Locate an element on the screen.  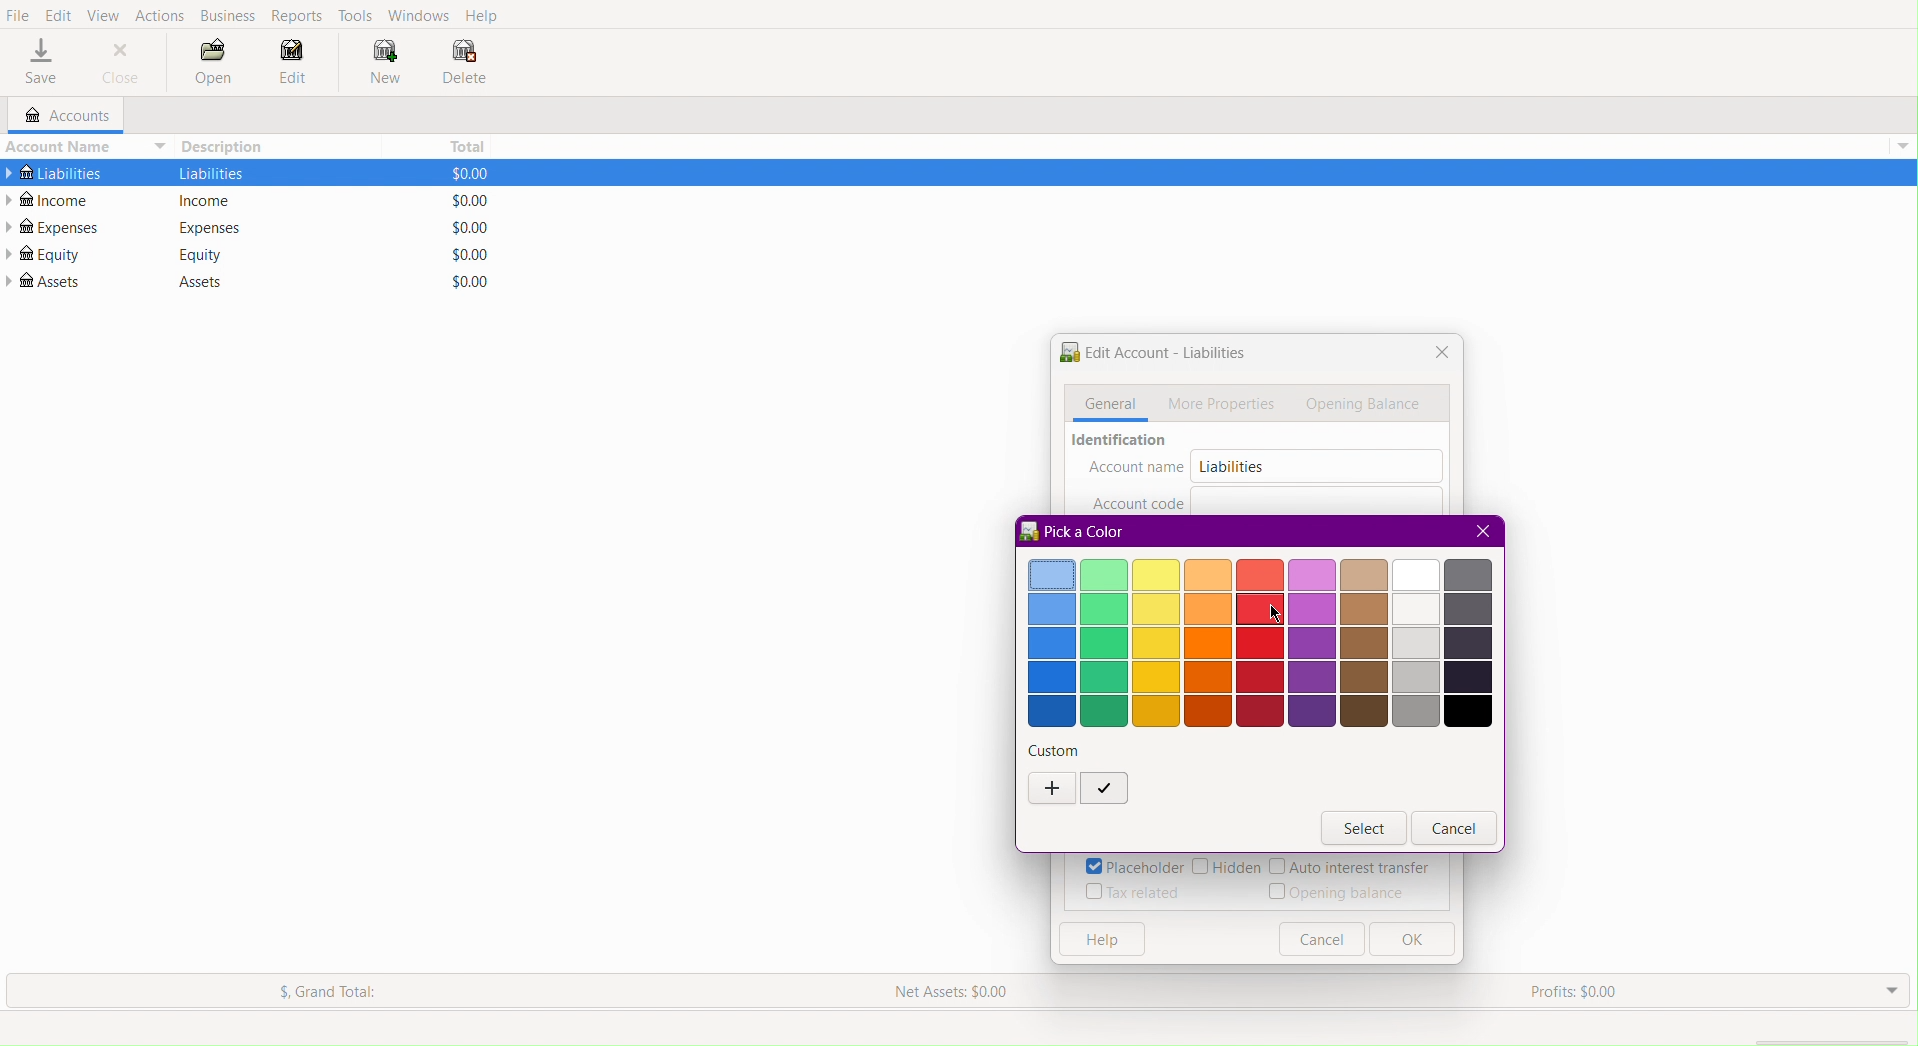
Close is located at coordinates (122, 62).